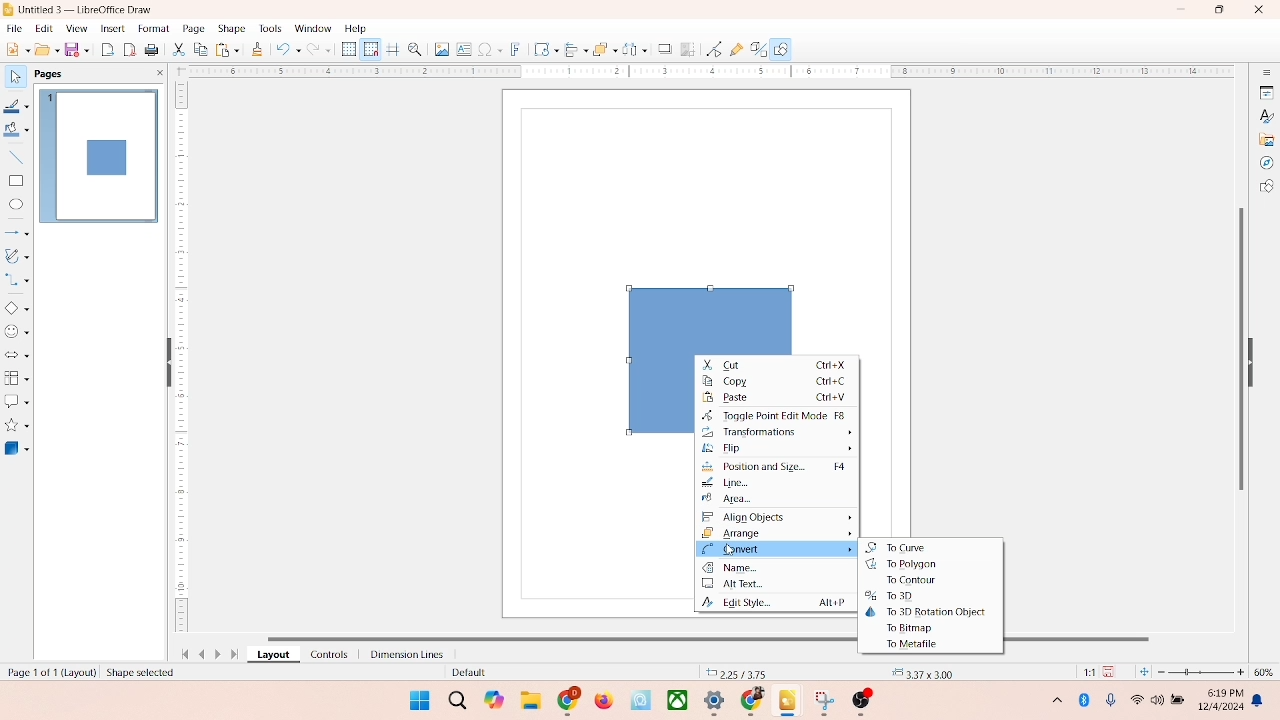  I want to click on edit style, so click(772, 604).